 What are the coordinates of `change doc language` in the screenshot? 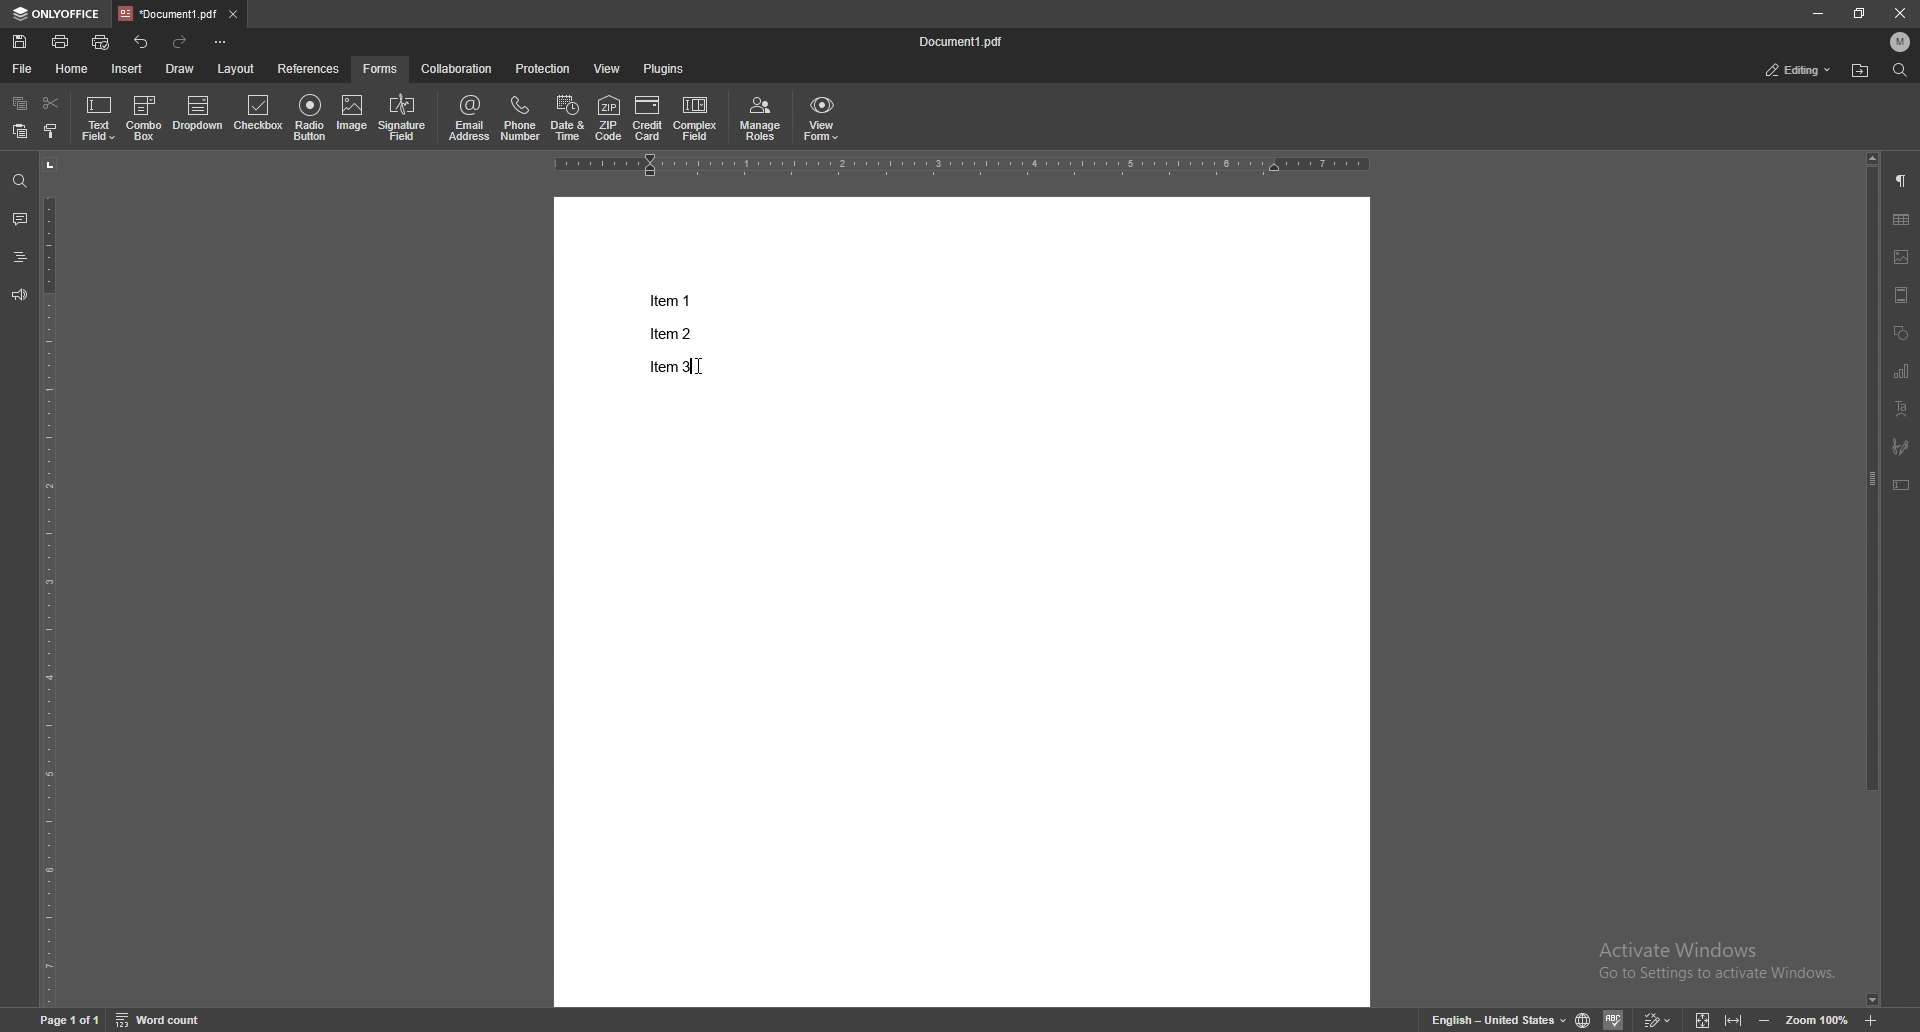 It's located at (1584, 1017).